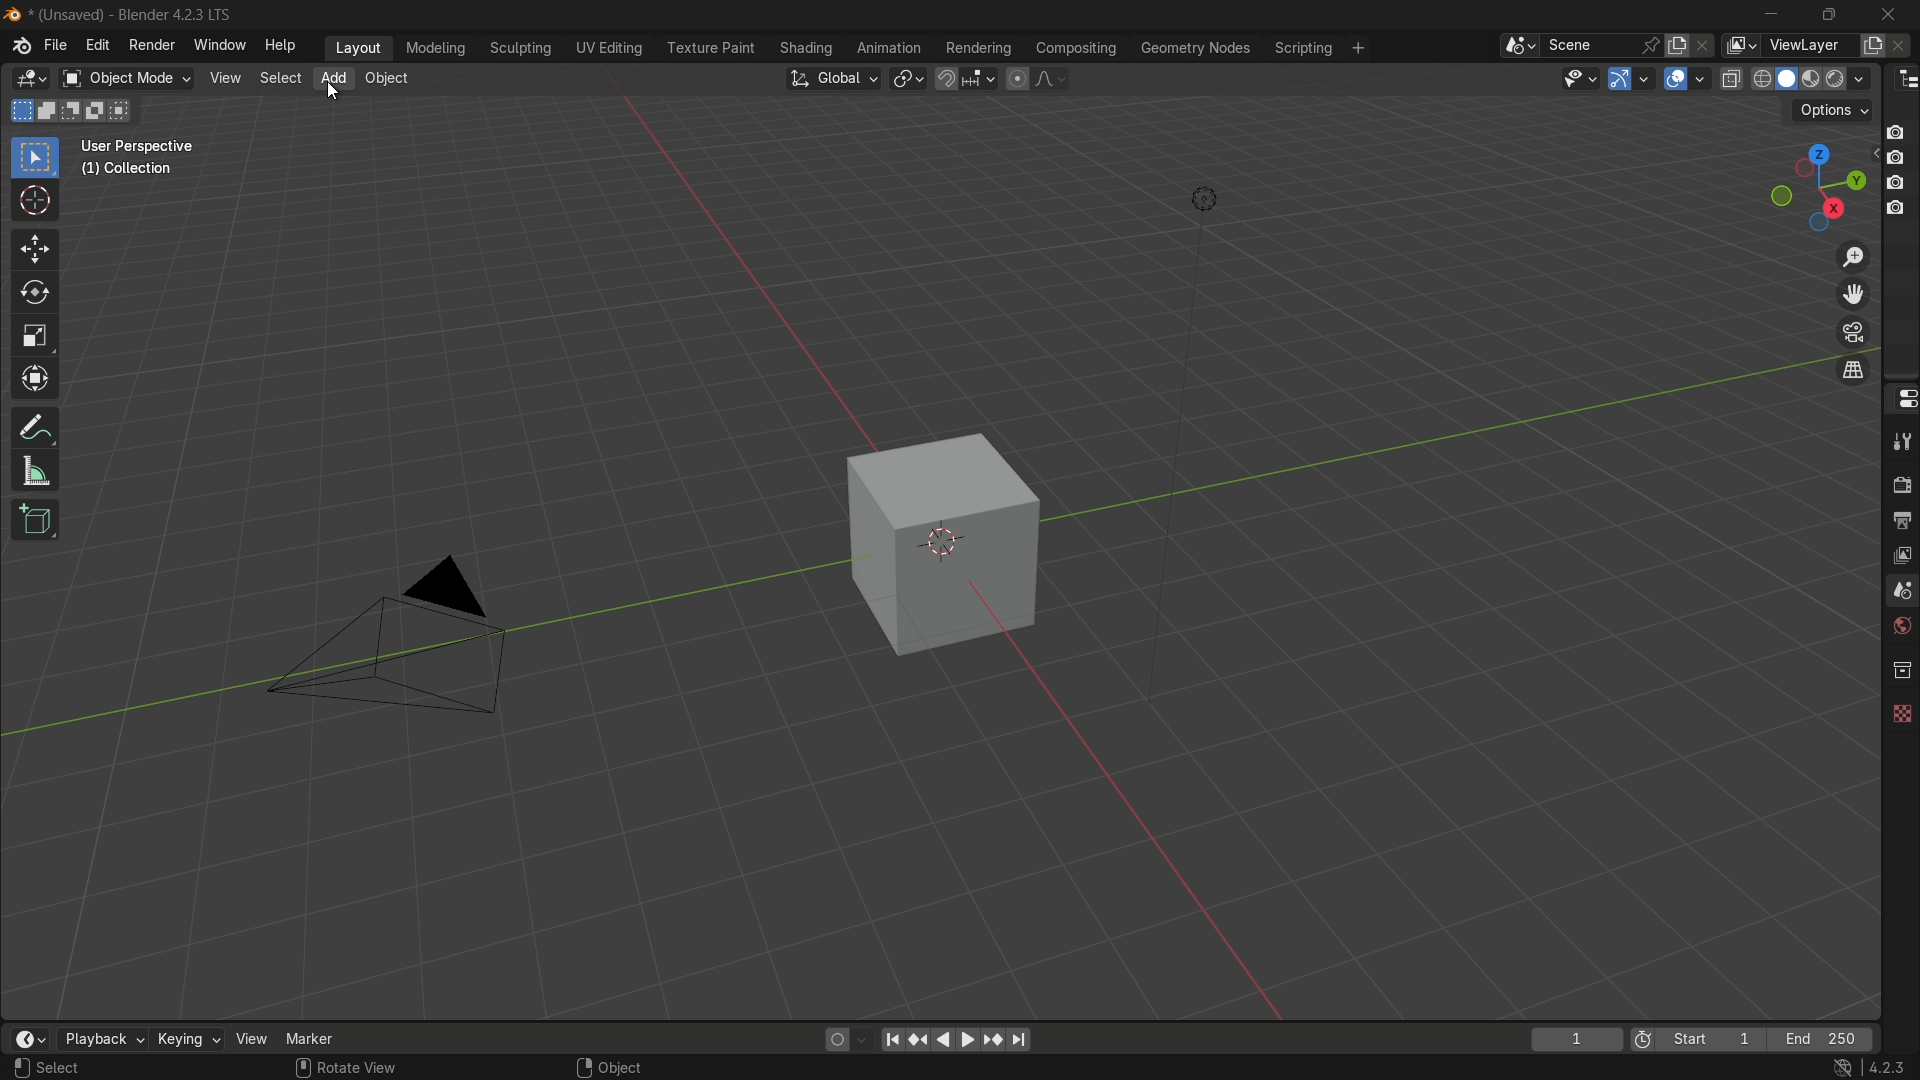 This screenshot has width=1920, height=1080. What do you see at coordinates (921, 1040) in the screenshot?
I see `reset` at bounding box center [921, 1040].